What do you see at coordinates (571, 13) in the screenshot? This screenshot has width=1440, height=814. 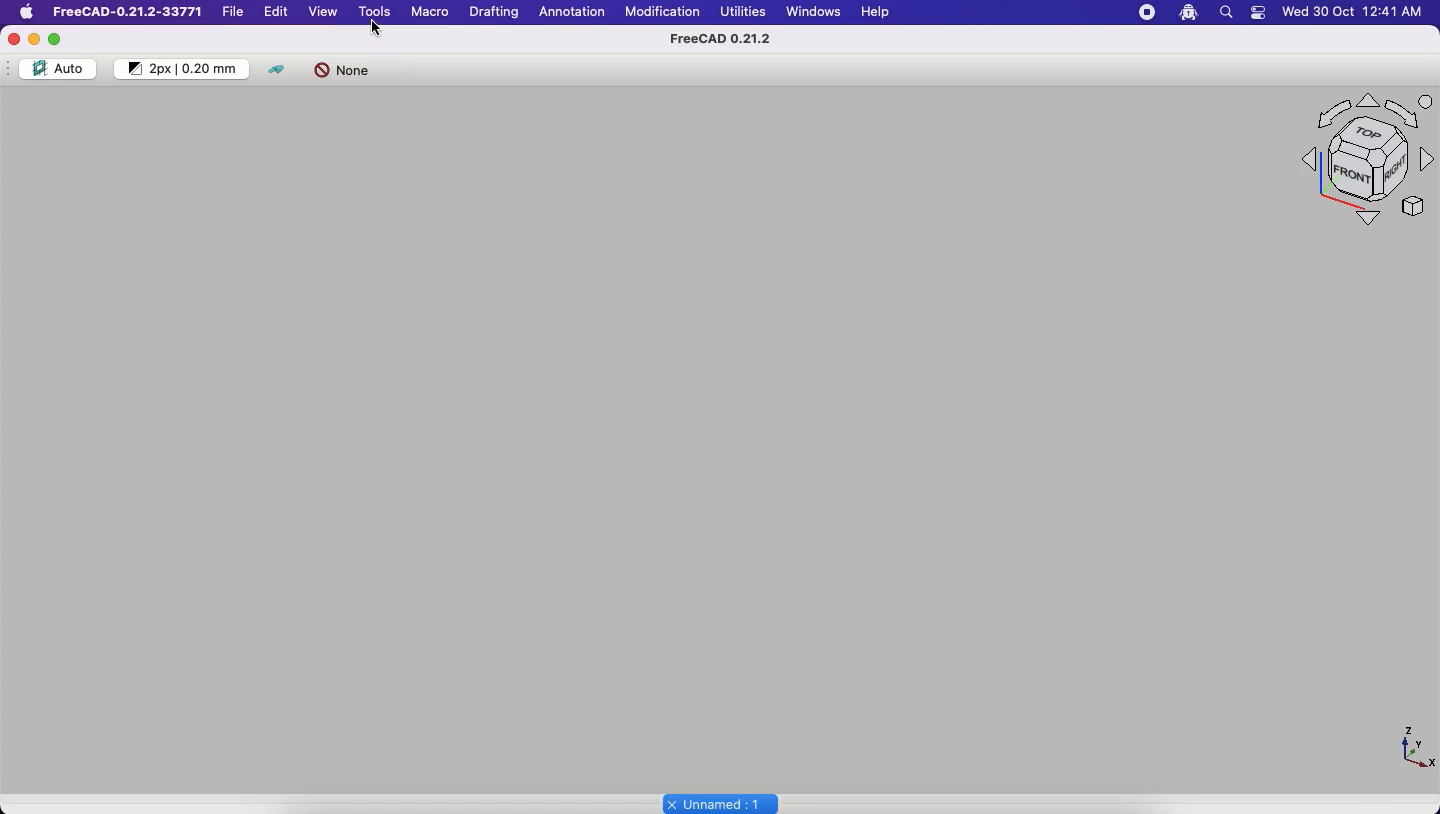 I see `Annotation` at bounding box center [571, 13].